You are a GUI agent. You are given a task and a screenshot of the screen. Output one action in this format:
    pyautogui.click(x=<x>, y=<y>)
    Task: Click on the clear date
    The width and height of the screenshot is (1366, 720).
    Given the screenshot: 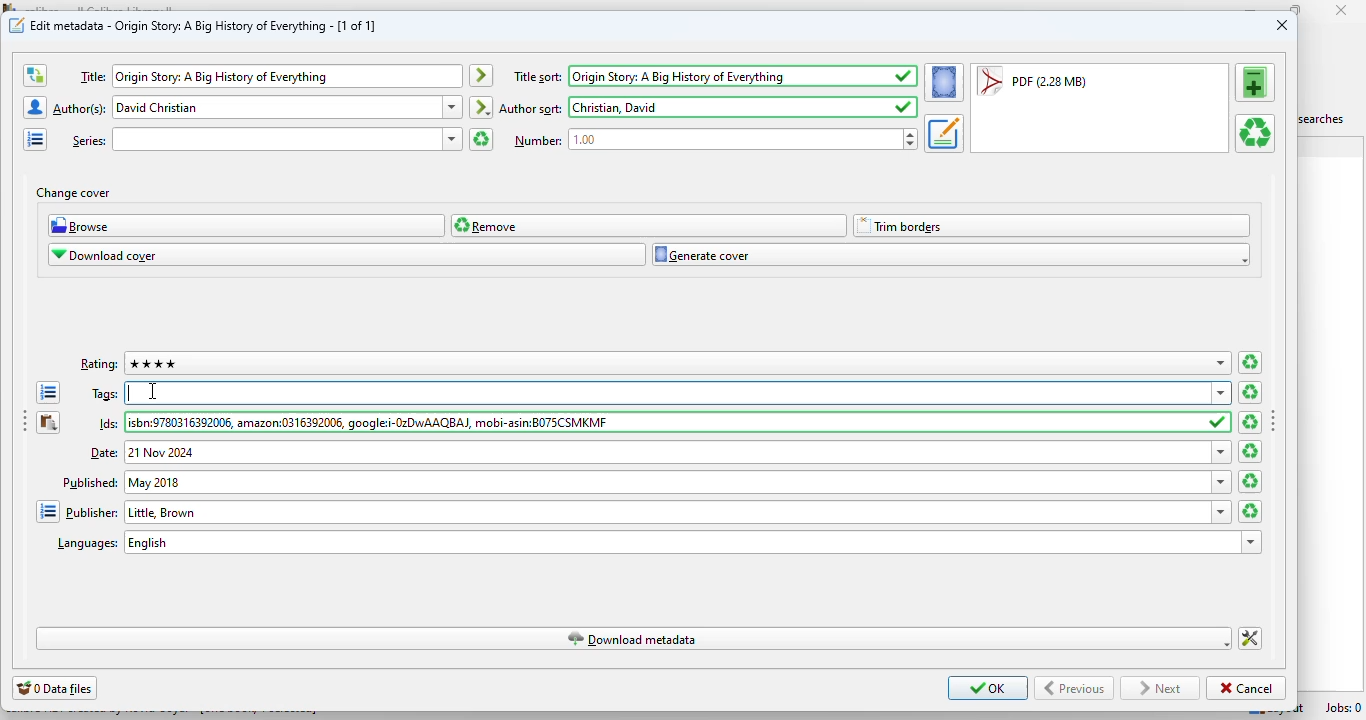 What is the action you would take?
    pyautogui.click(x=1250, y=451)
    